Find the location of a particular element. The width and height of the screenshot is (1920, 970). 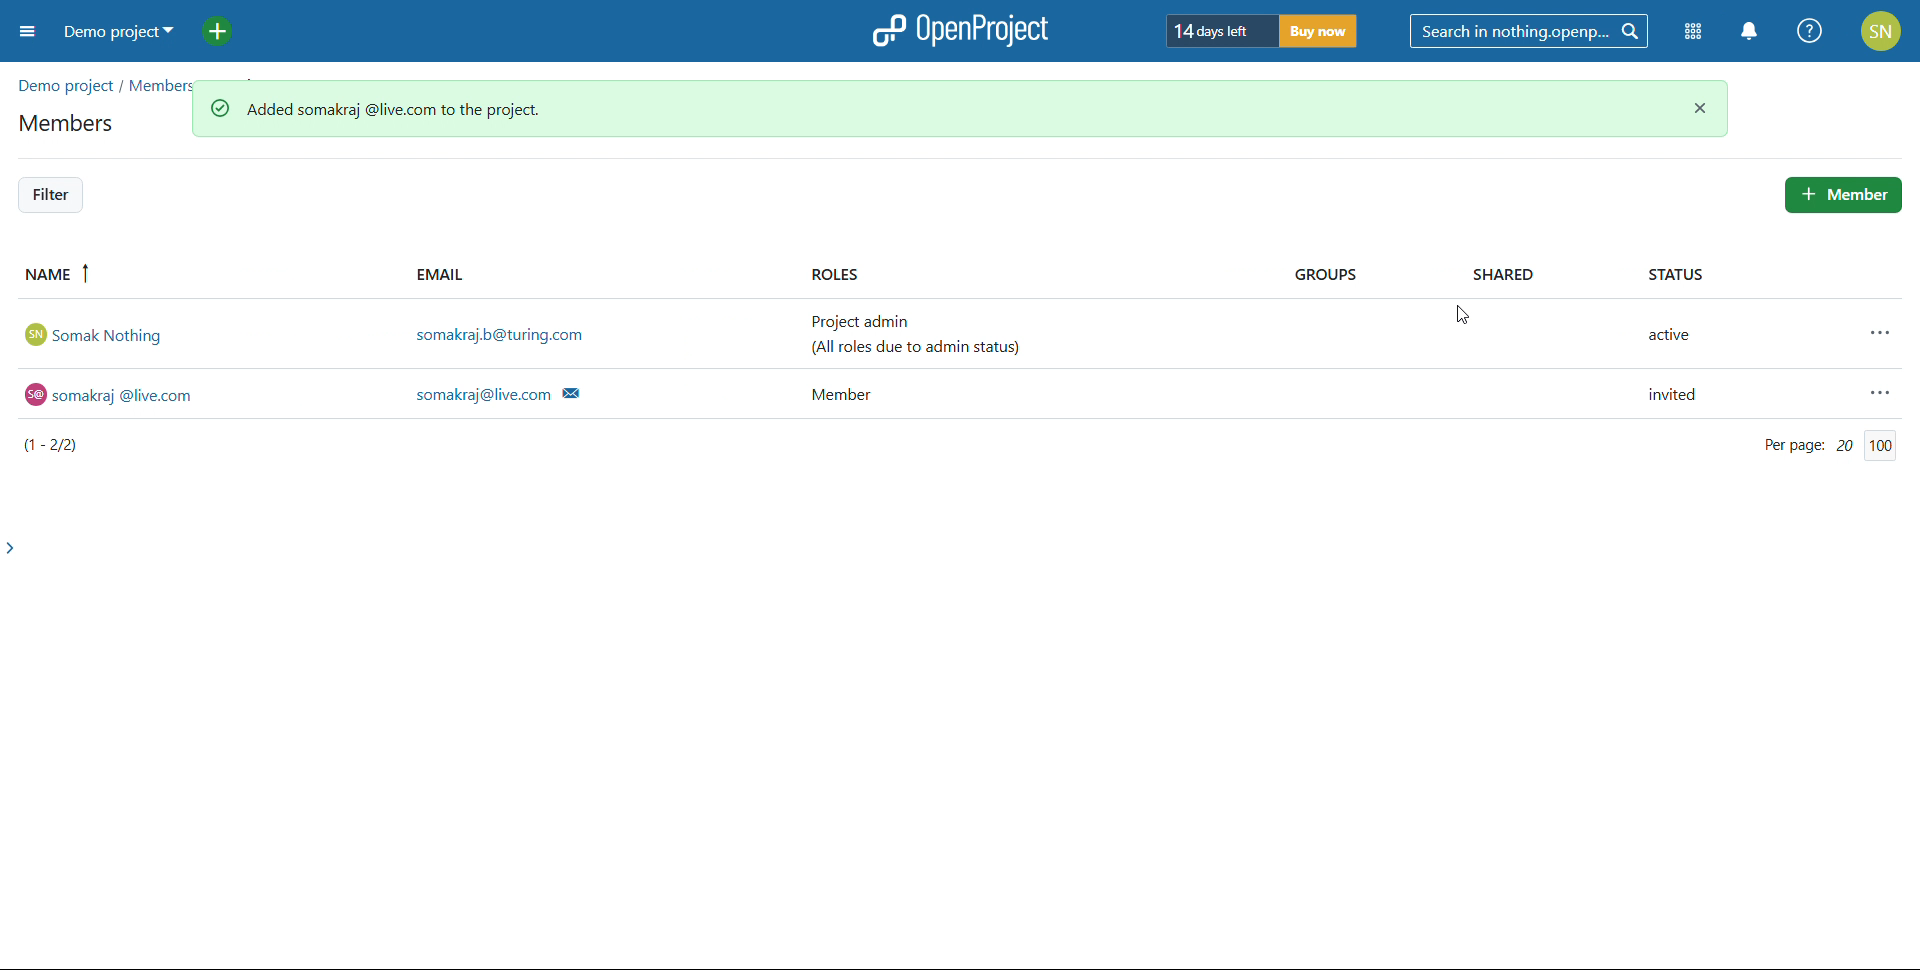

more actions is located at coordinates (1855, 391).